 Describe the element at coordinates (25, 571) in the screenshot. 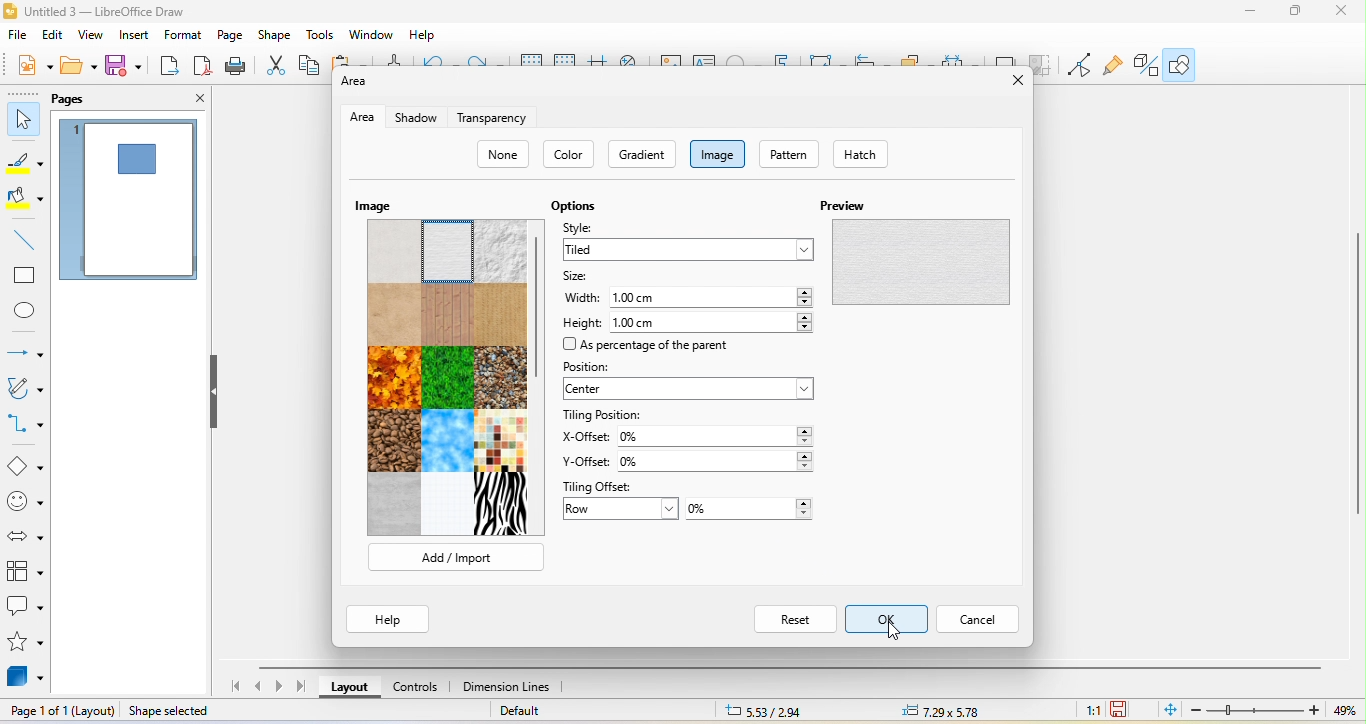

I see `flowchart` at that location.